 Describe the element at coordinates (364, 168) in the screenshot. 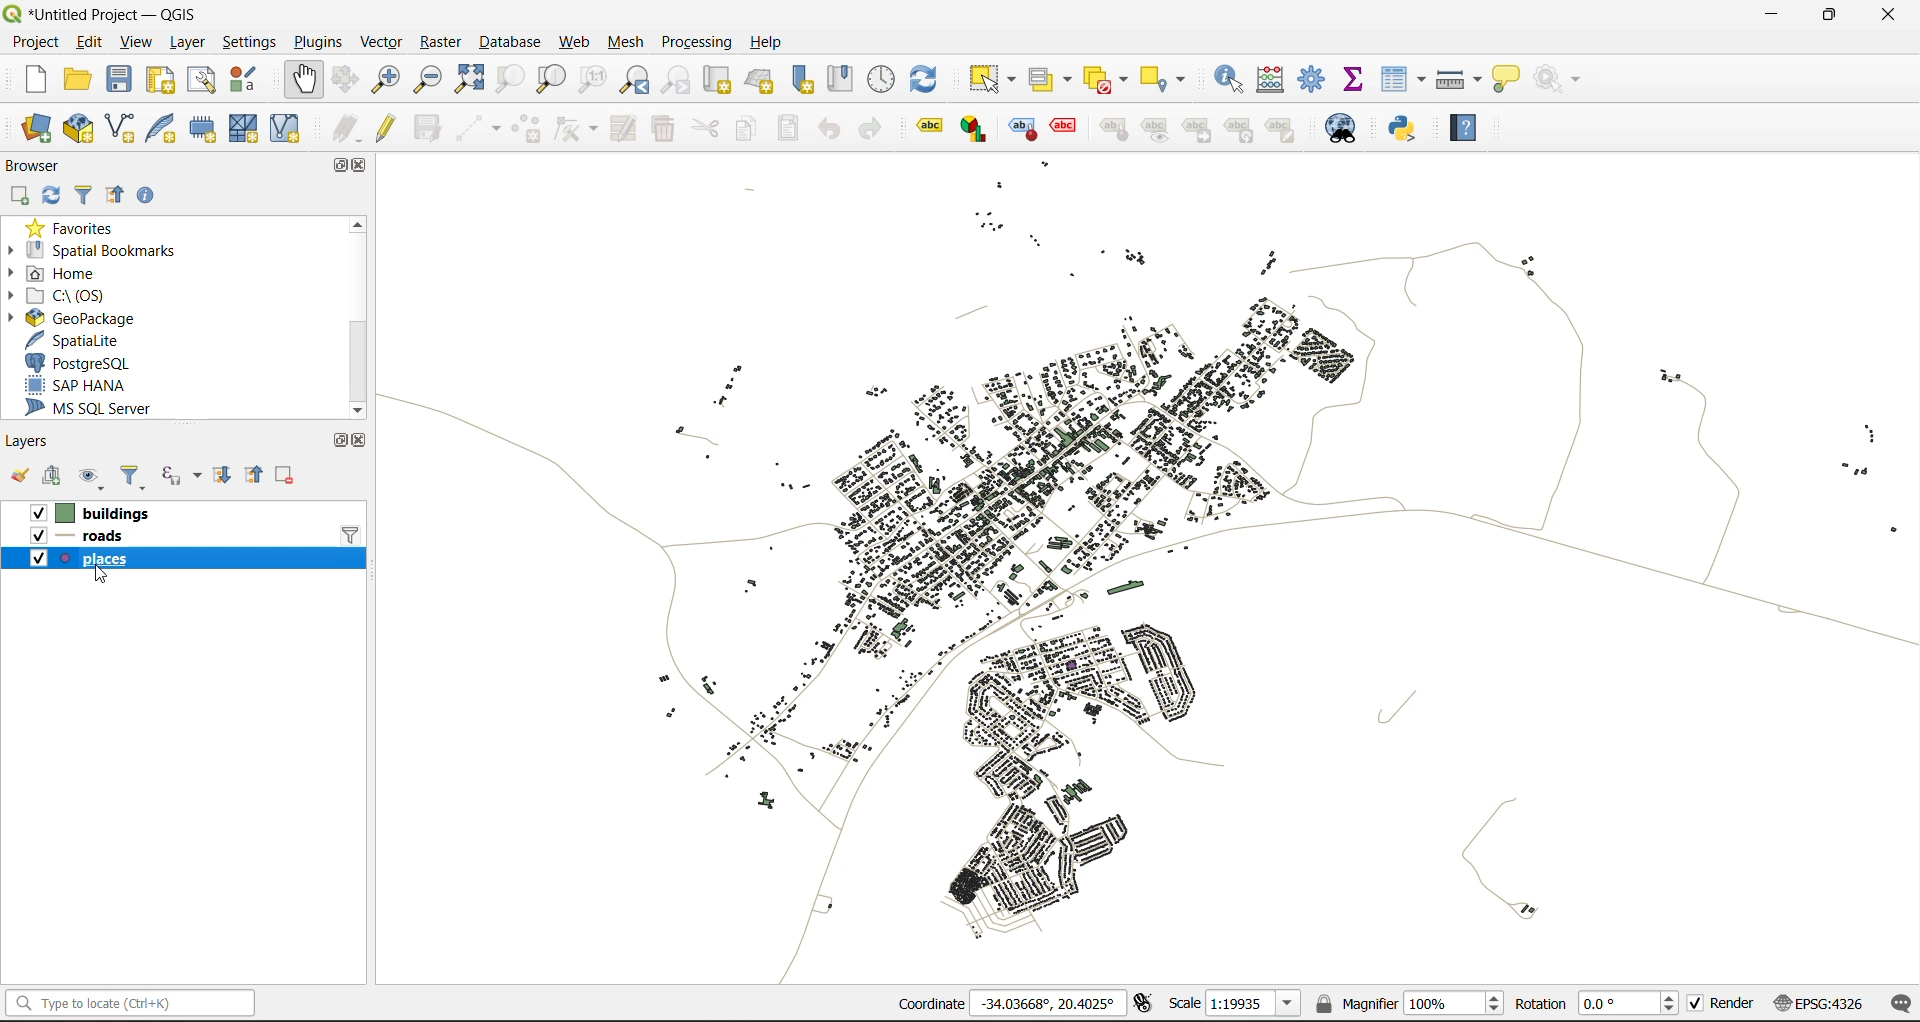

I see `close` at that location.